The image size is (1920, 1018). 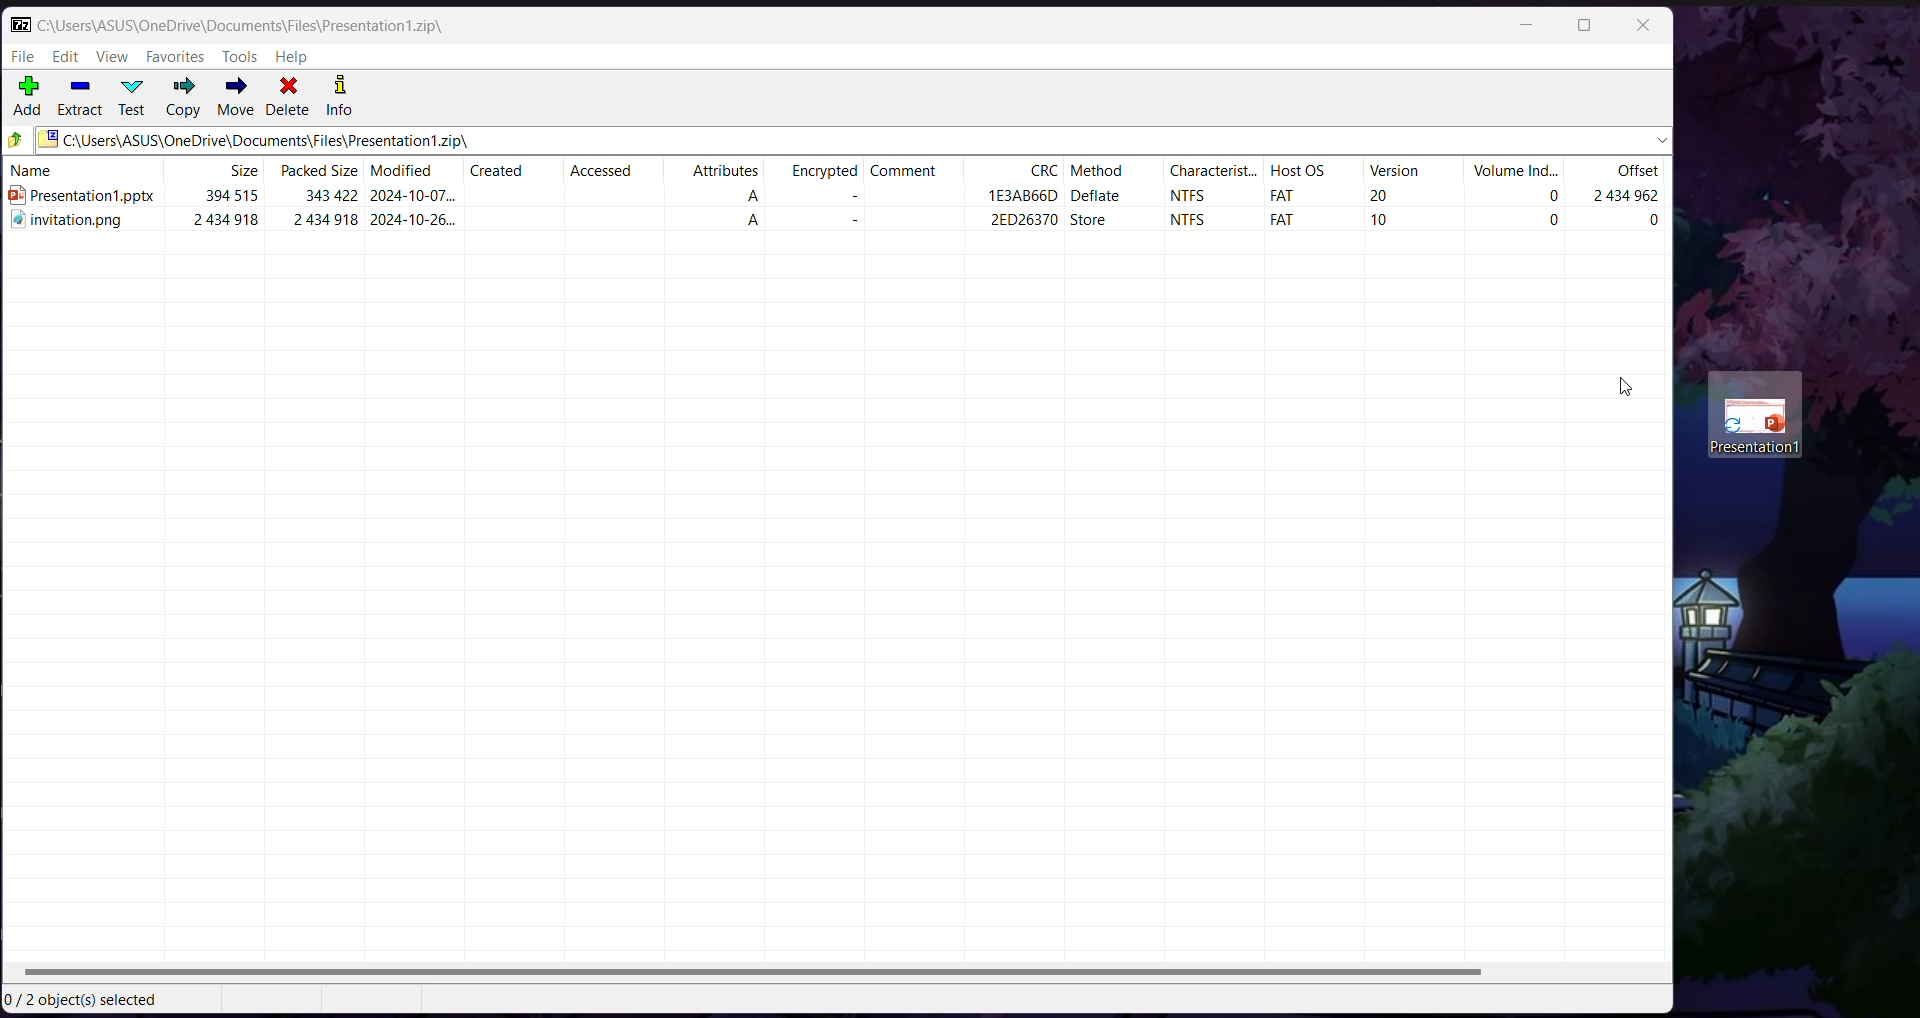 What do you see at coordinates (83, 1002) in the screenshot?
I see `` at bounding box center [83, 1002].